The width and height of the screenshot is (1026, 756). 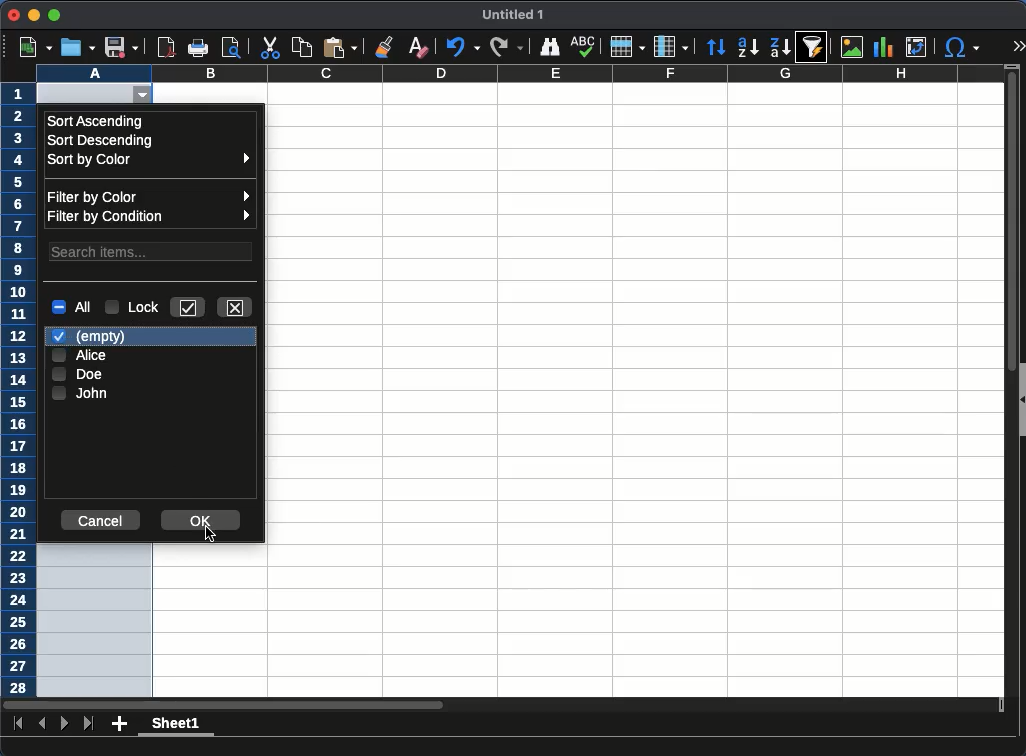 I want to click on paste, so click(x=340, y=47).